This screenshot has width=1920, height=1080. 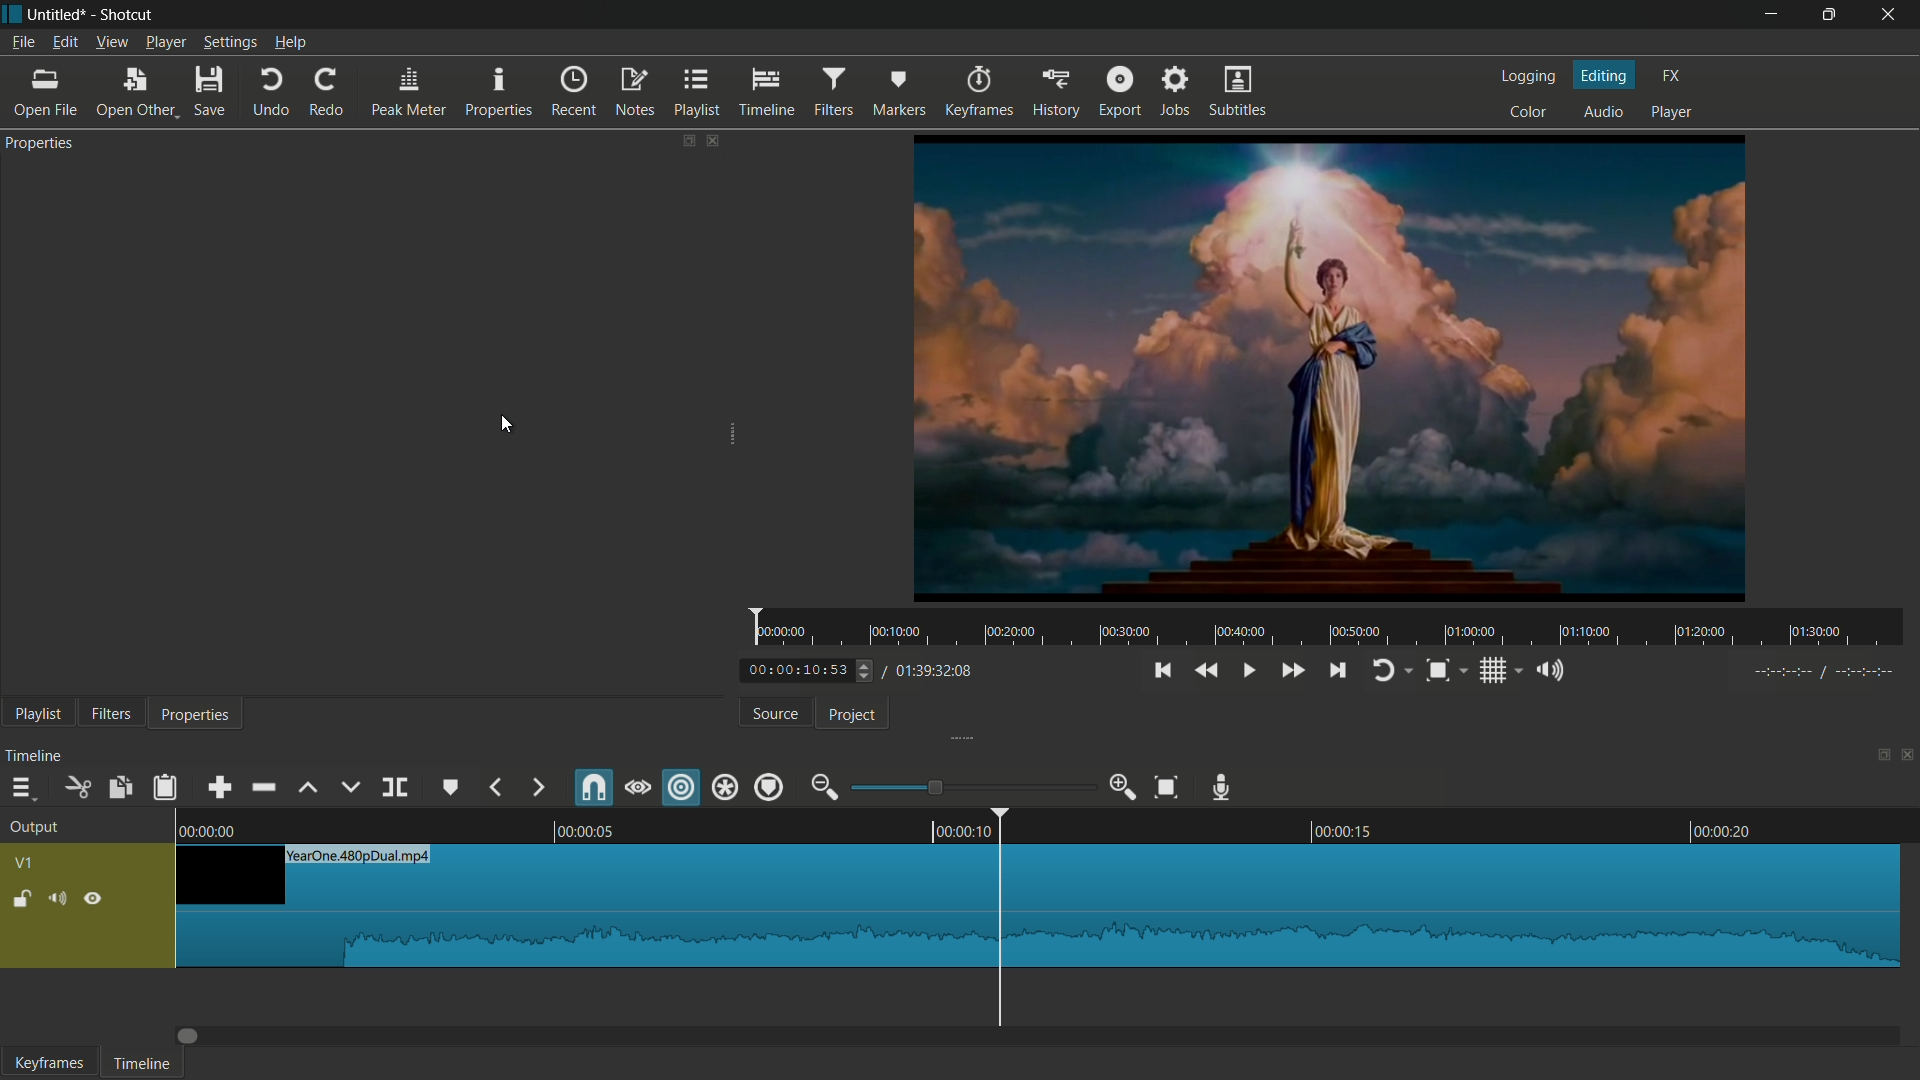 I want to click on total time, so click(x=938, y=671).